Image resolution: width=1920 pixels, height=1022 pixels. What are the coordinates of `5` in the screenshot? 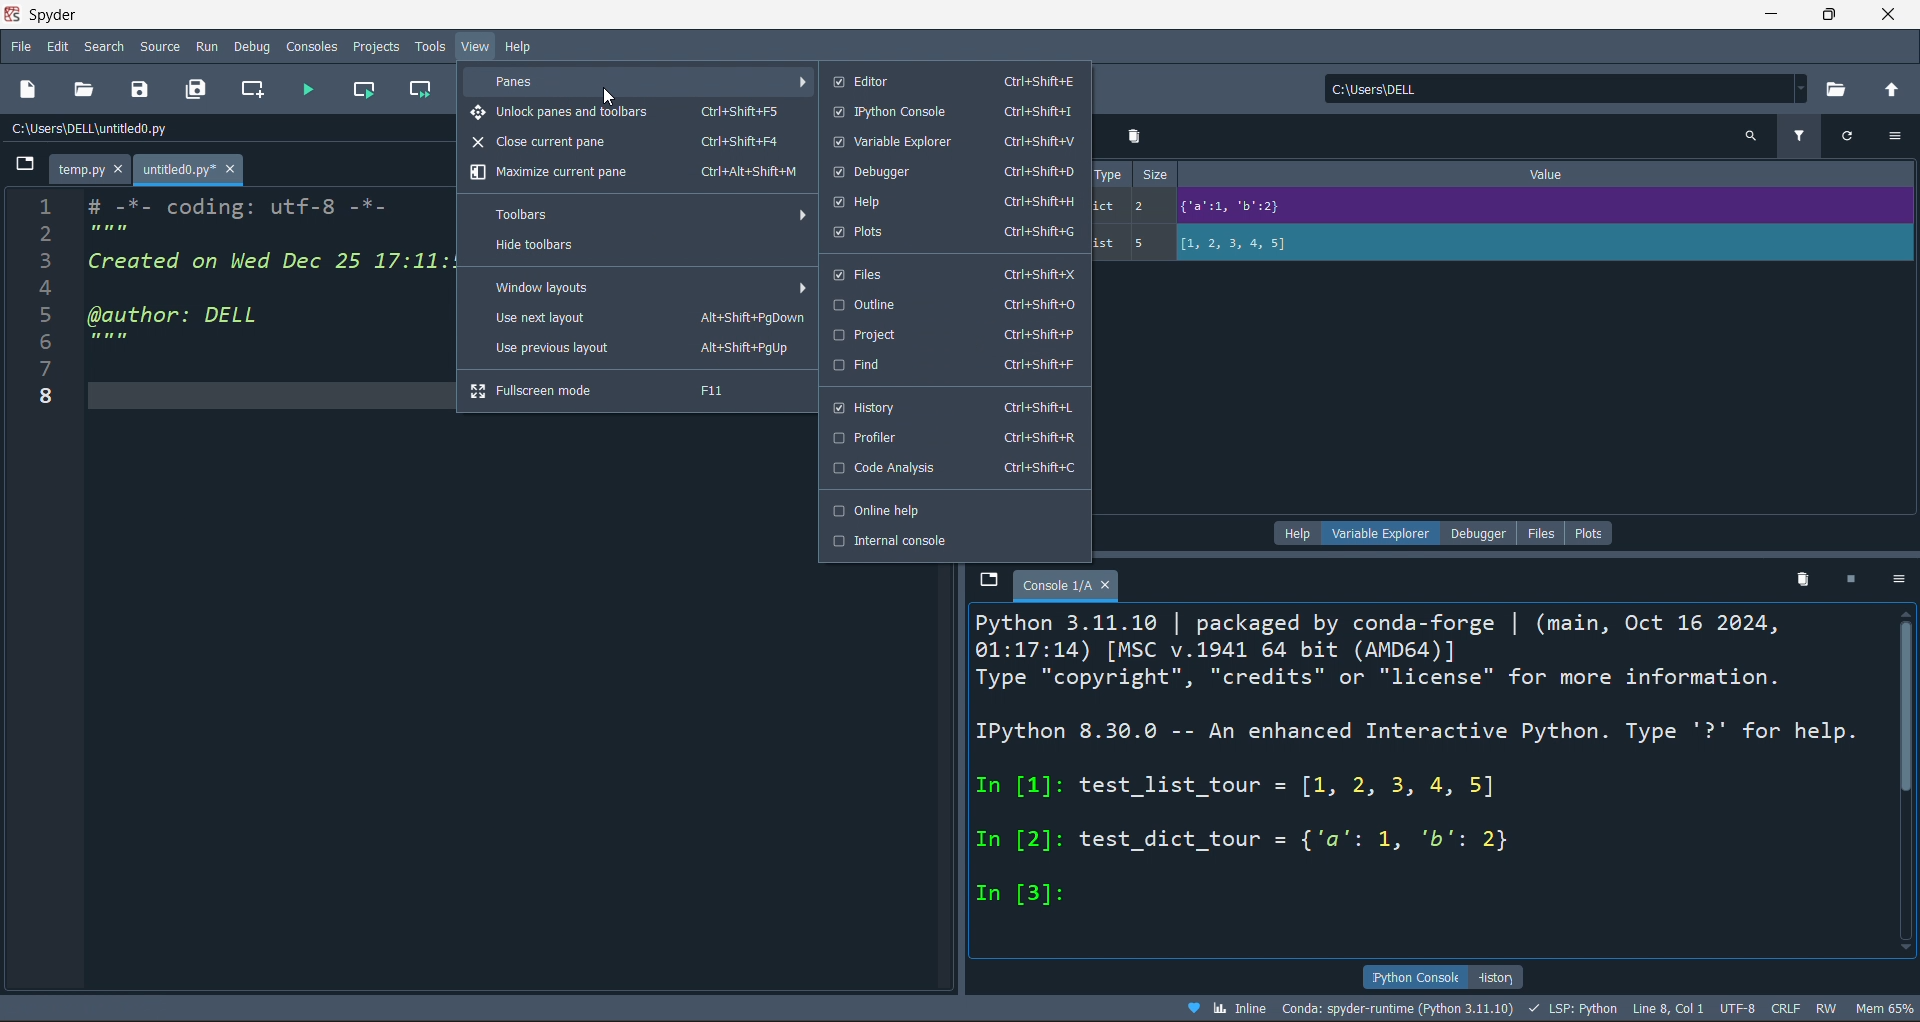 It's located at (1145, 243).